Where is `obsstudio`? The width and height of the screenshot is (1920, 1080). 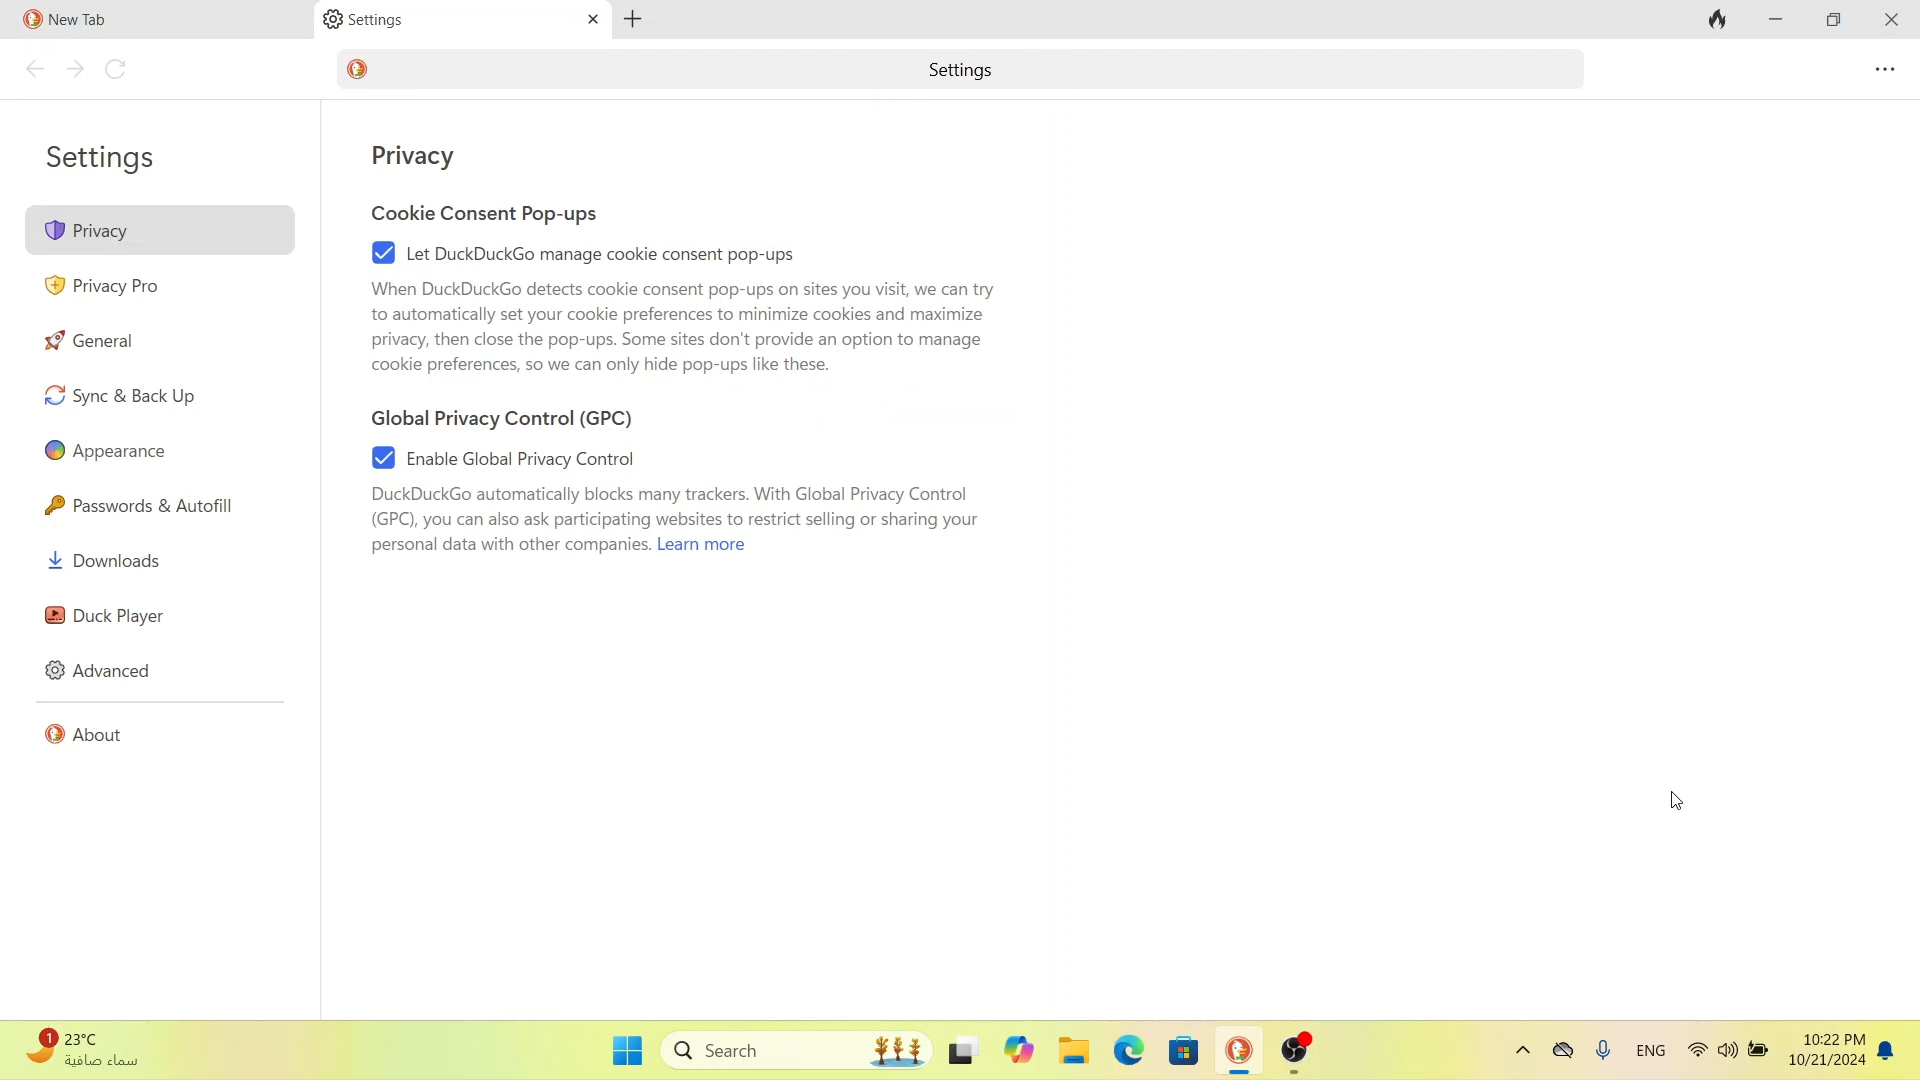
obsstudio is located at coordinates (1297, 1053).